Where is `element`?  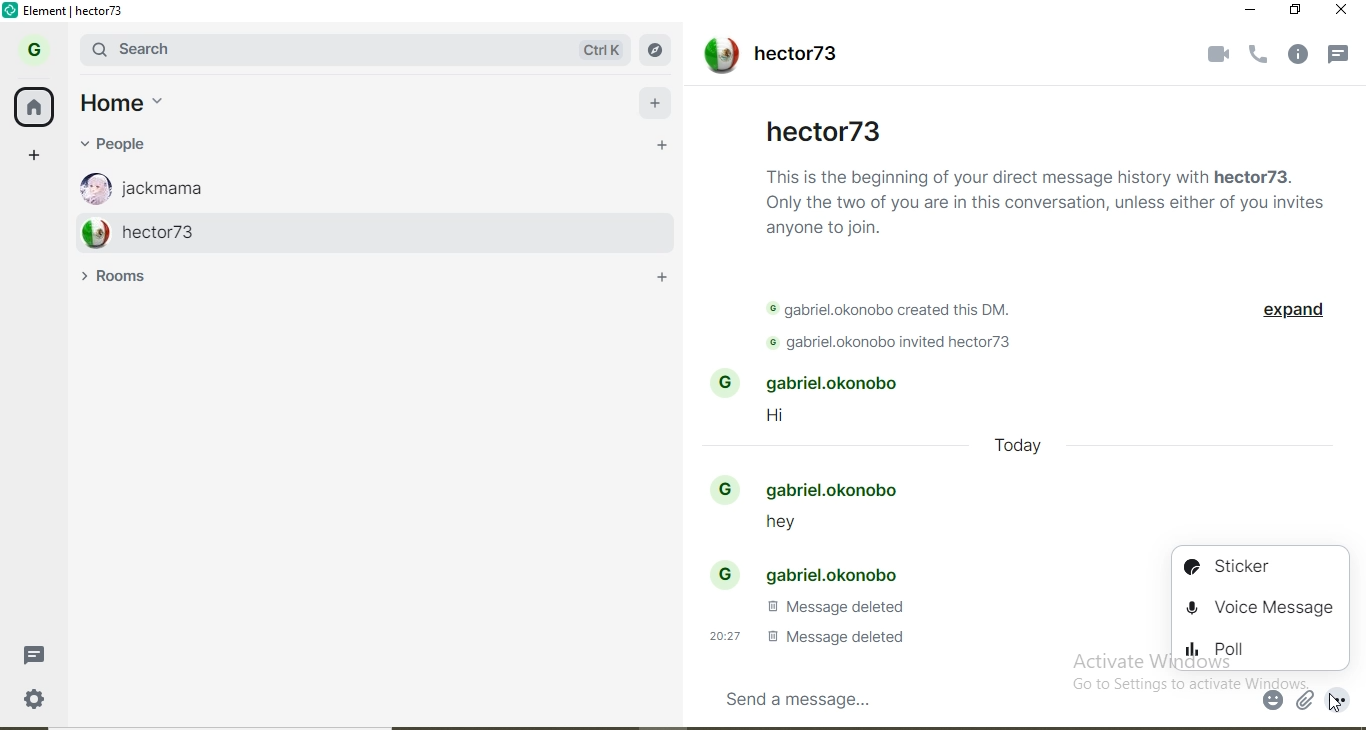
element is located at coordinates (74, 11).